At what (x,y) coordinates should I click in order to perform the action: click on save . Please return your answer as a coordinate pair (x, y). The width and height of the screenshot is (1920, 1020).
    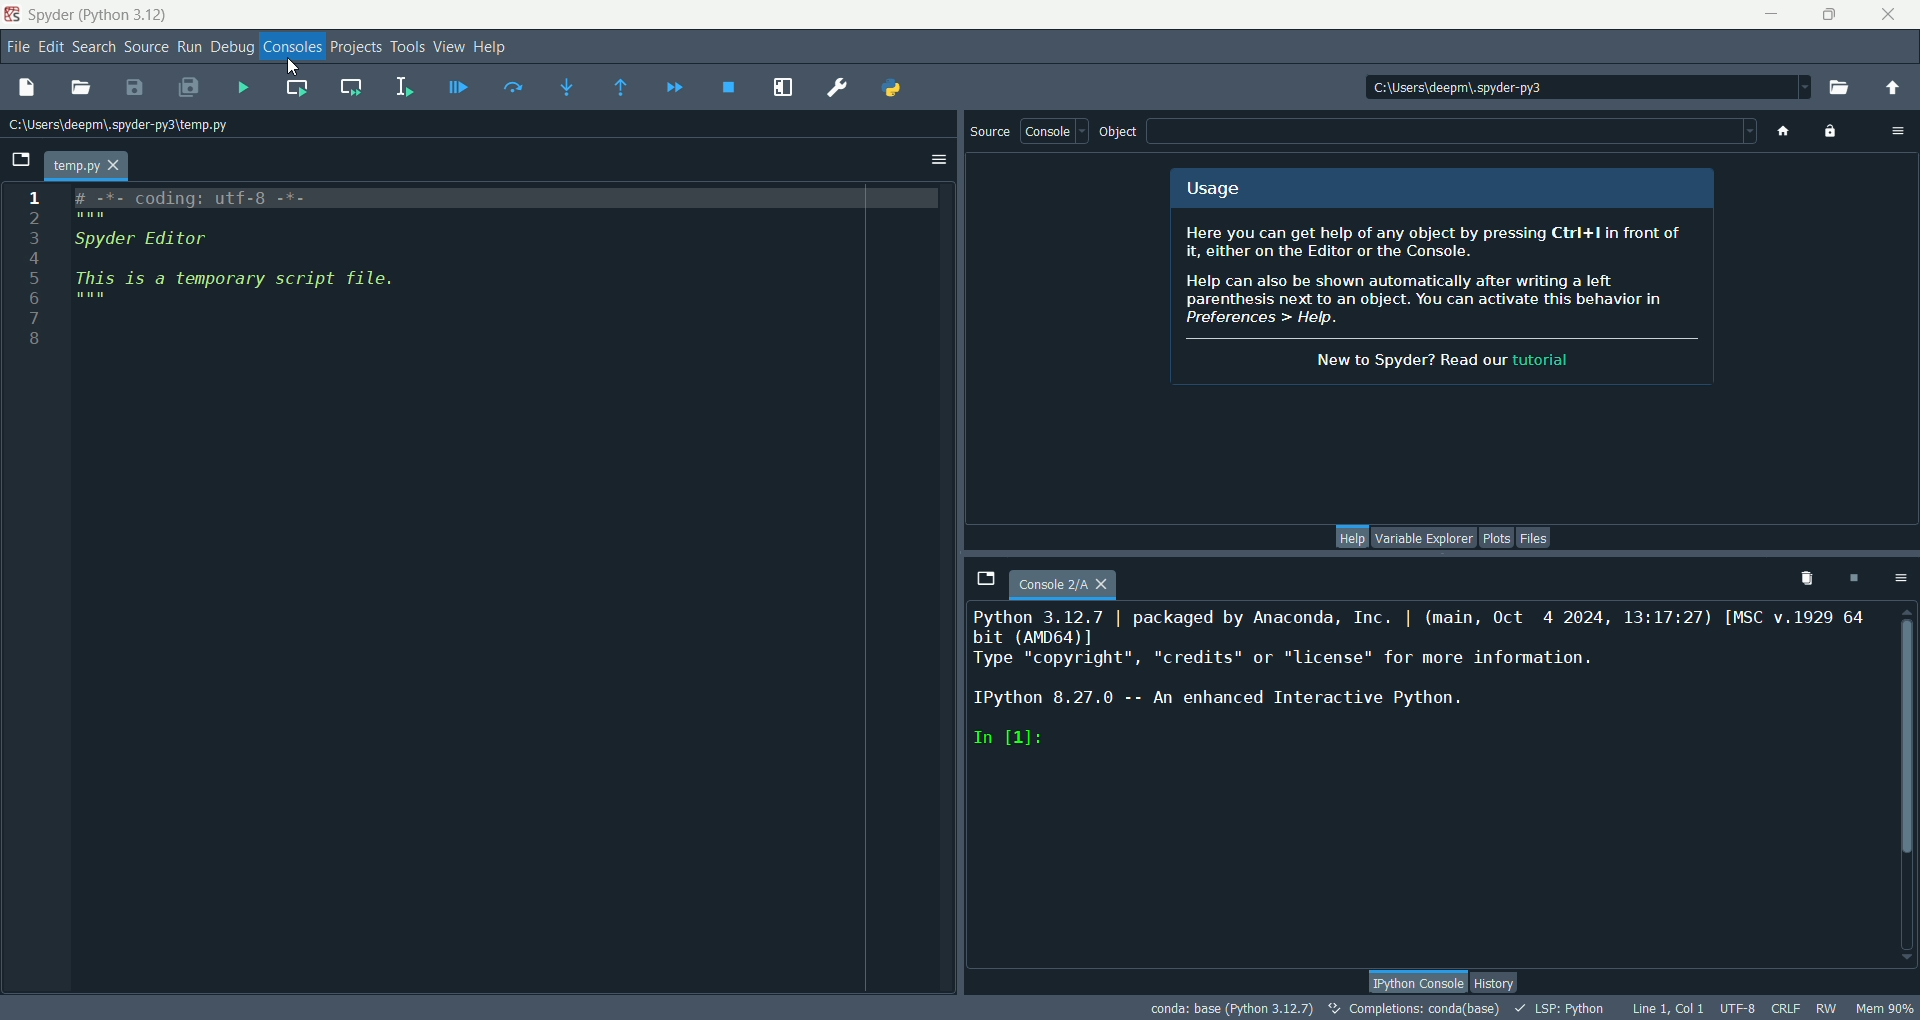
    Looking at the image, I should click on (134, 87).